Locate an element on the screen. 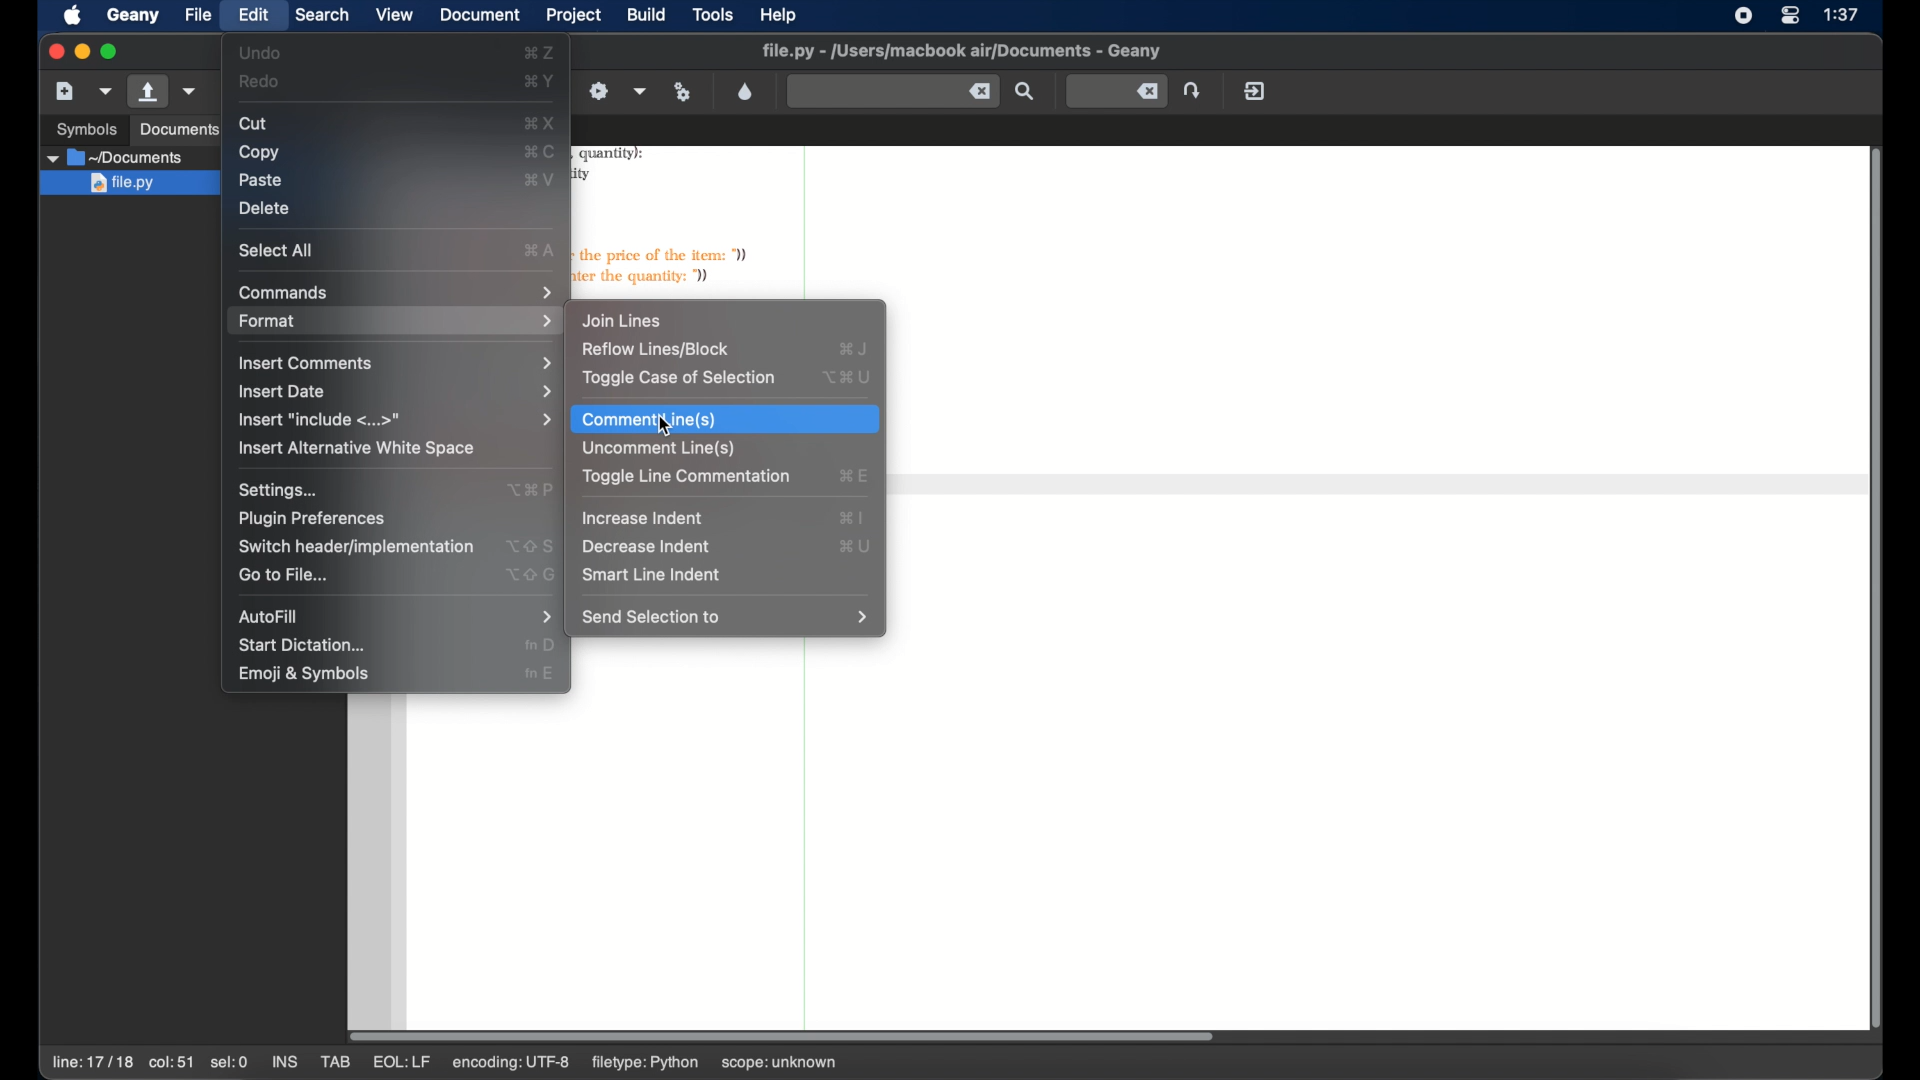 The height and width of the screenshot is (1080, 1920). jump to the entered line number is located at coordinates (1194, 90).